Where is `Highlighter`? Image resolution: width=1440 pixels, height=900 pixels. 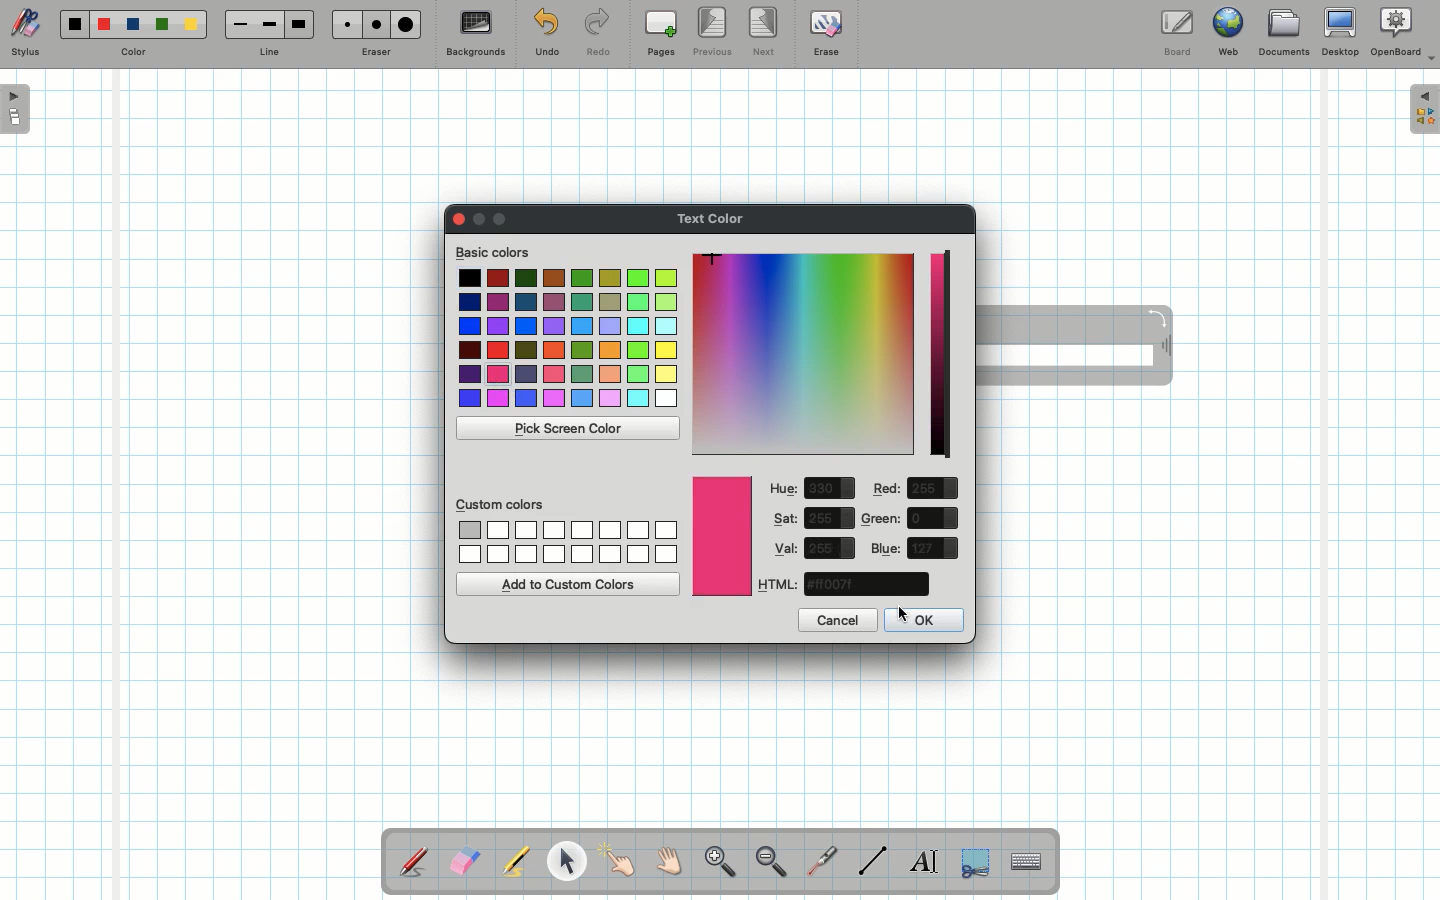
Highlighter is located at coordinates (514, 863).